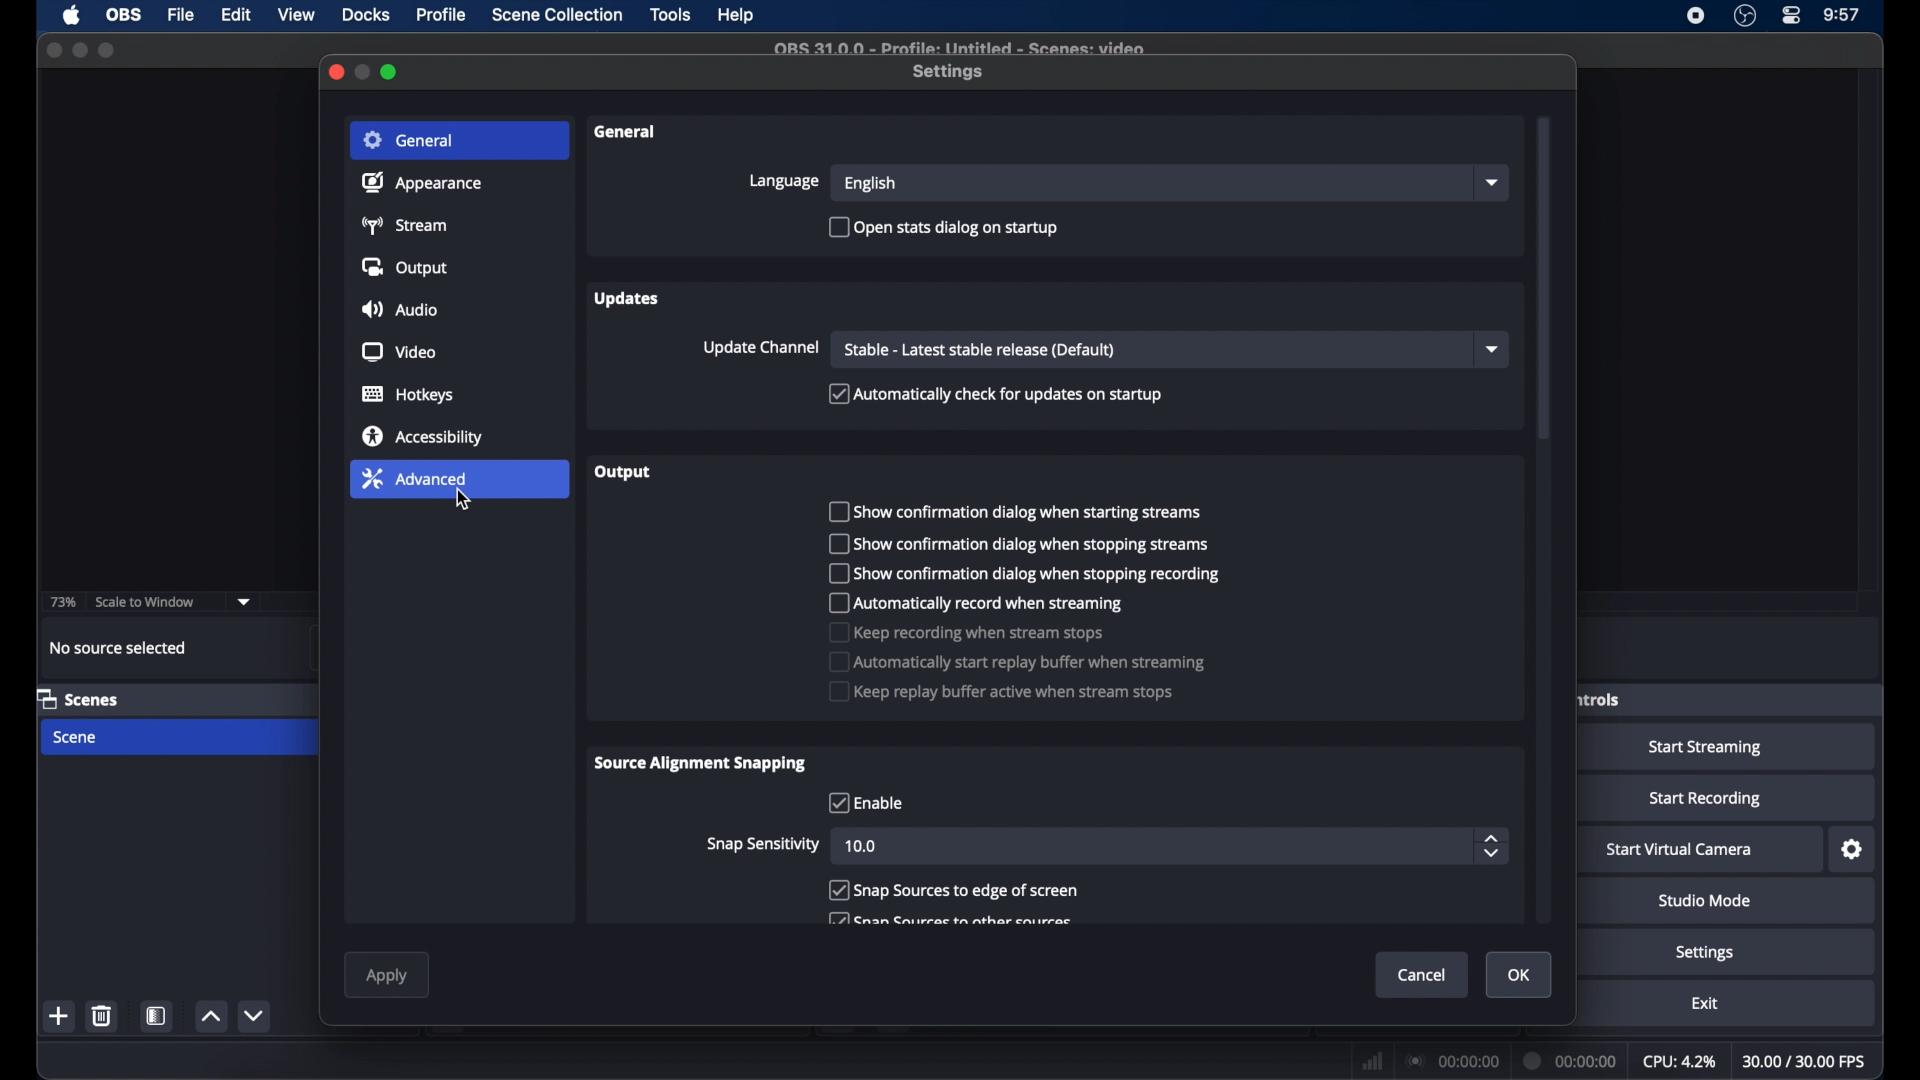  What do you see at coordinates (1793, 16) in the screenshot?
I see `control center` at bounding box center [1793, 16].